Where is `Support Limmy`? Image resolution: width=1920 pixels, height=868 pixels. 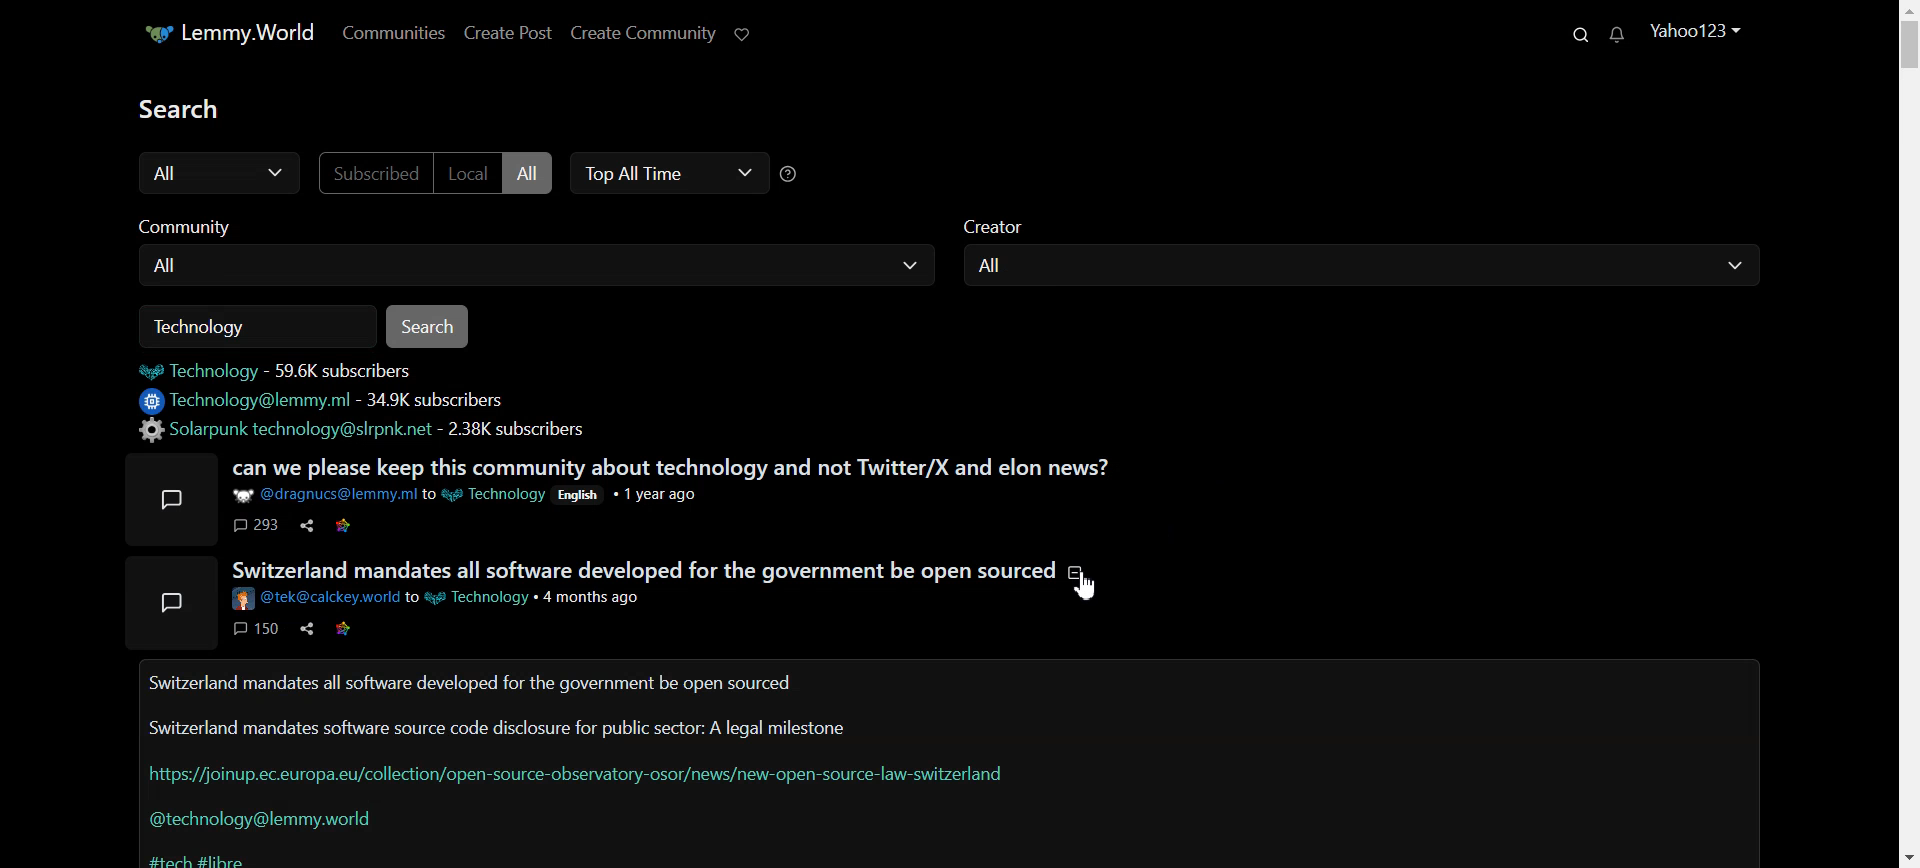
Support Limmy is located at coordinates (753, 35).